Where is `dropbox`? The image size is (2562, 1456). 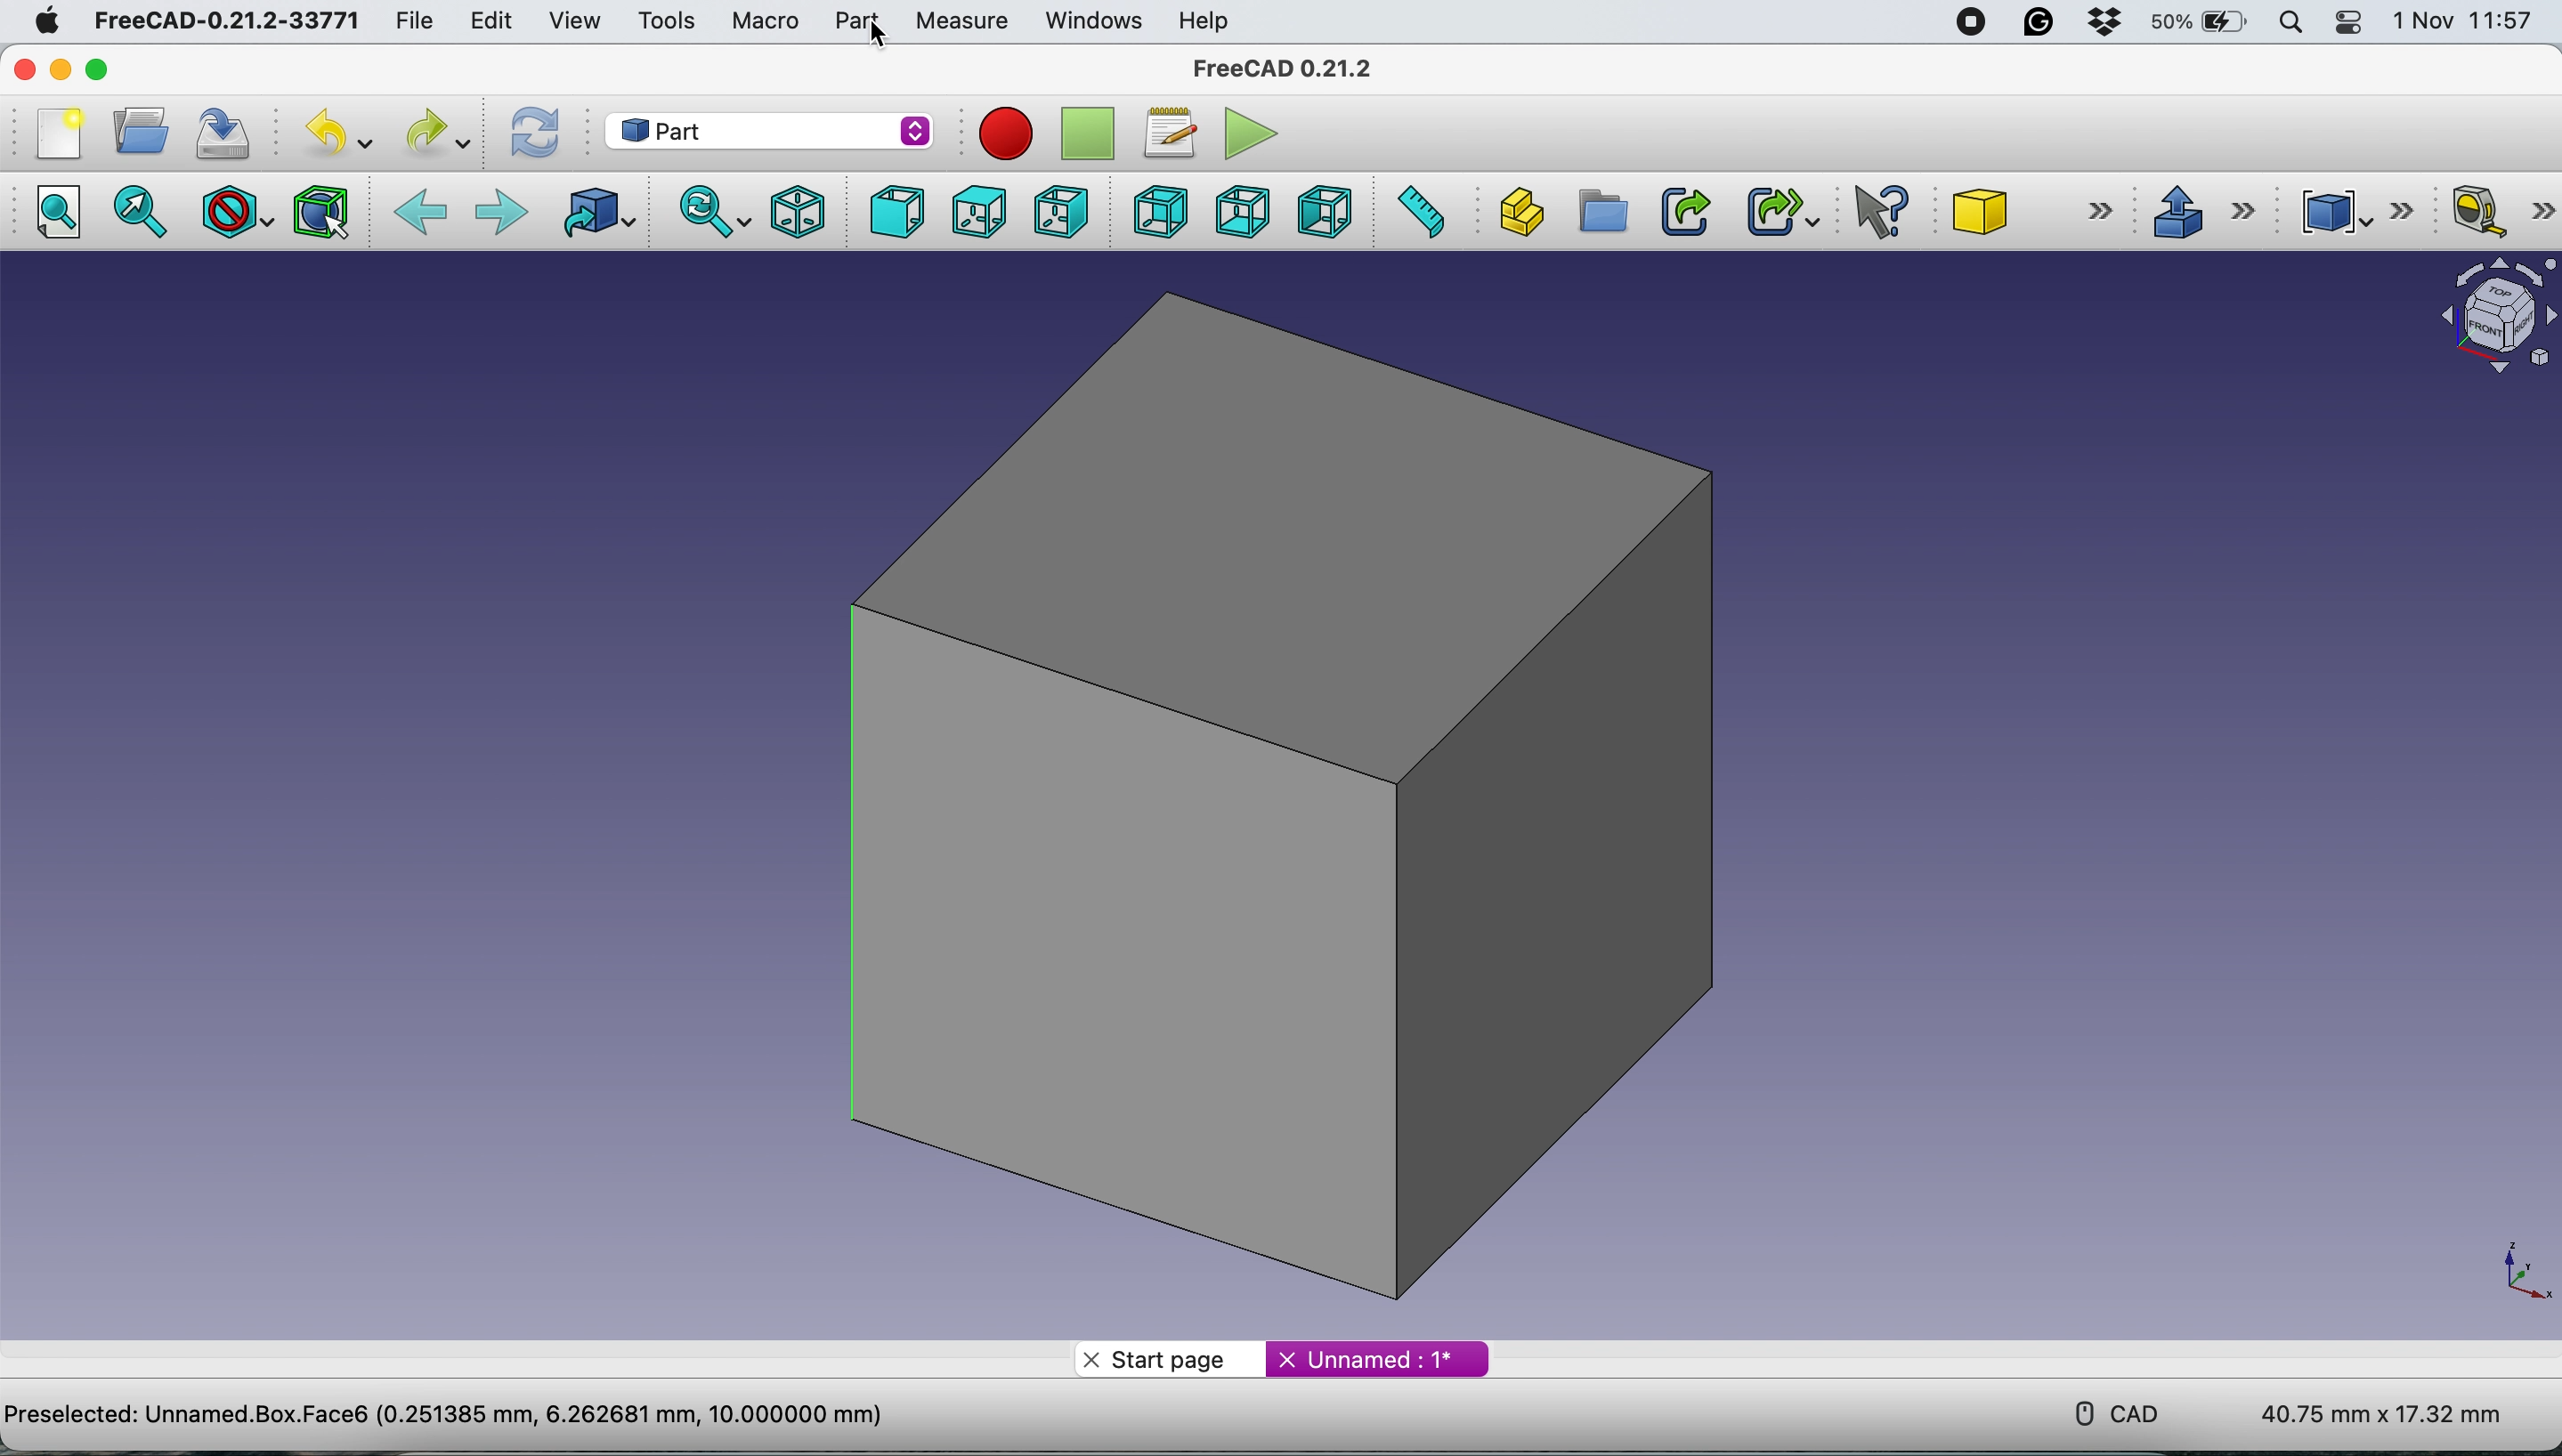 dropbox is located at coordinates (2109, 22).